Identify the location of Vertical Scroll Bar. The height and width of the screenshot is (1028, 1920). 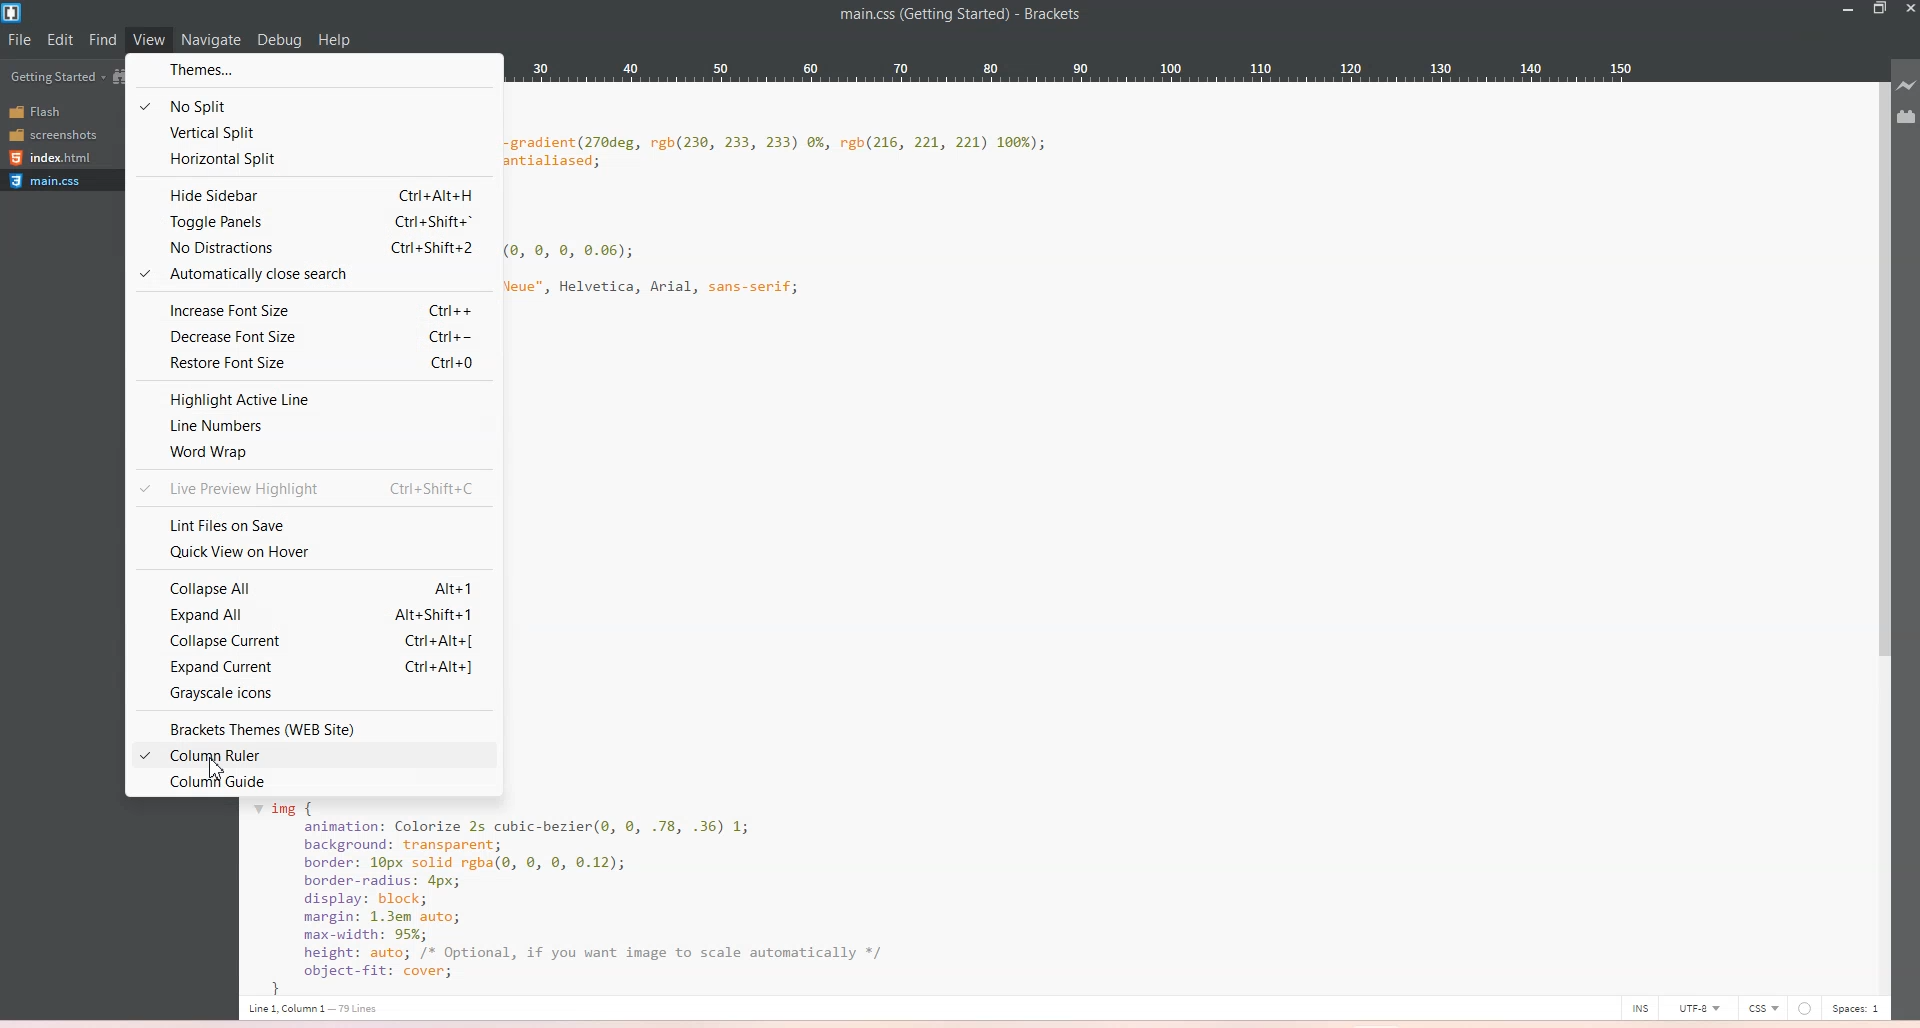
(1881, 534).